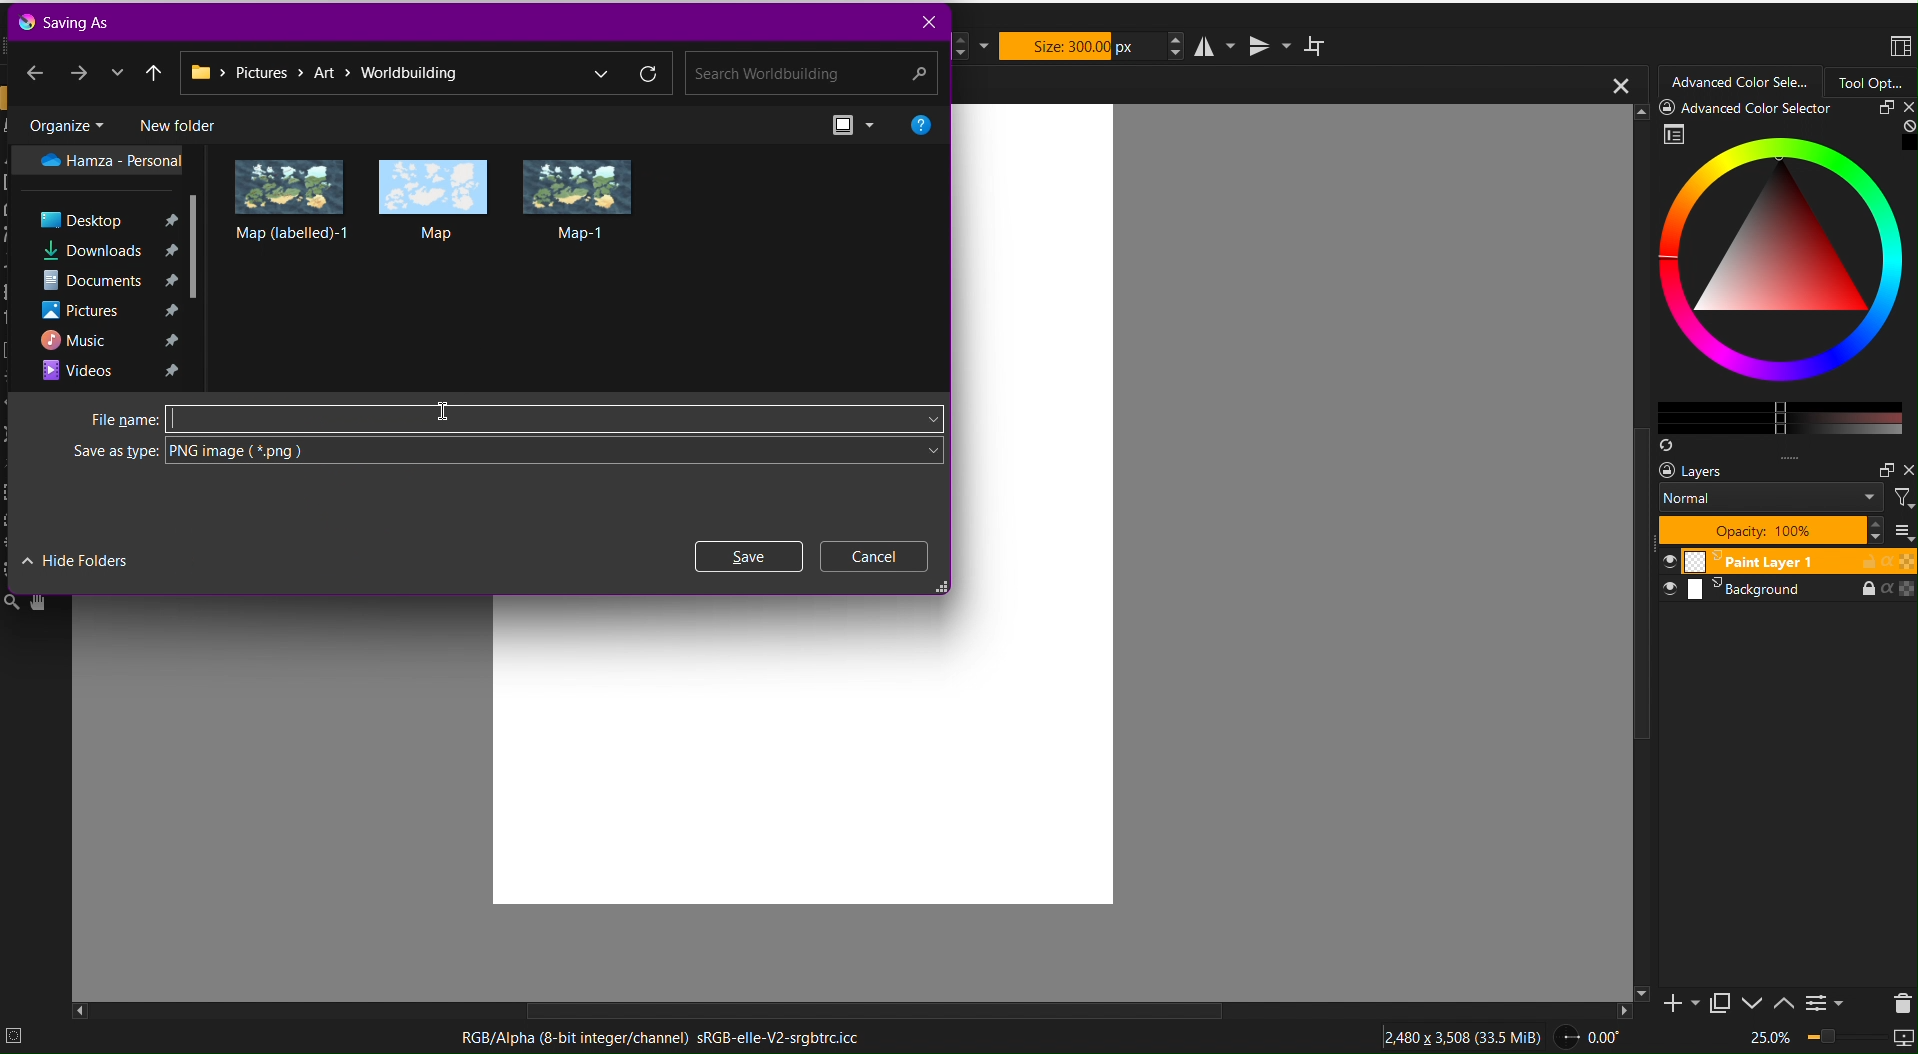 The width and height of the screenshot is (1918, 1054). I want to click on Layer Settings, so click(1783, 501).